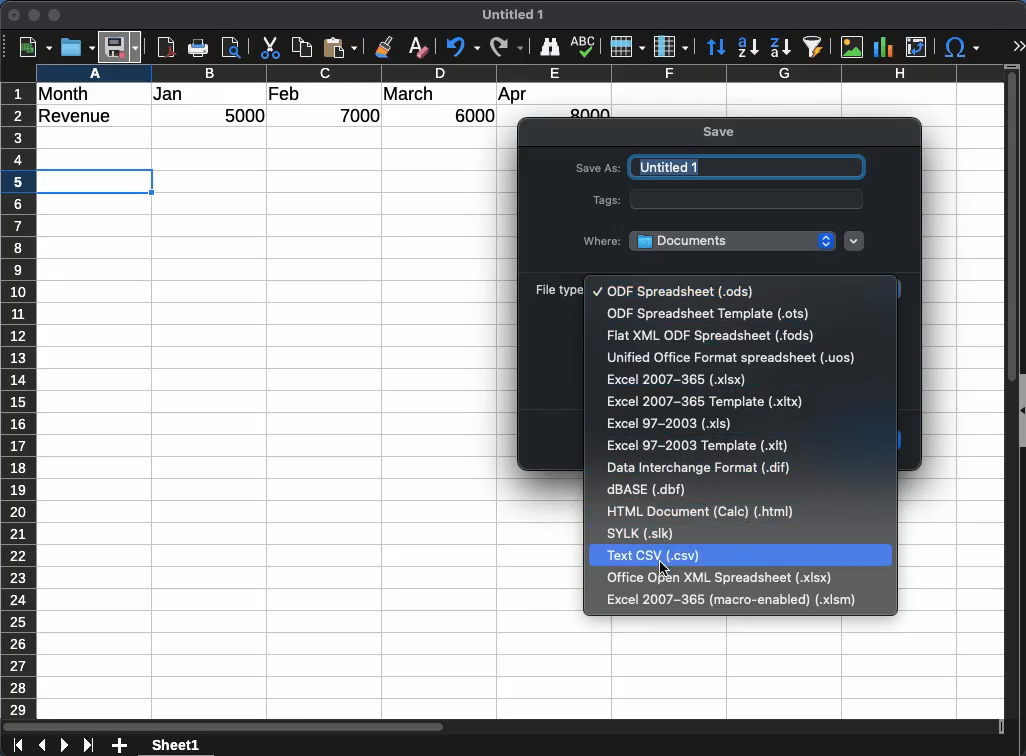 The image size is (1026, 756). Describe the element at coordinates (962, 48) in the screenshot. I see `special characters` at that location.